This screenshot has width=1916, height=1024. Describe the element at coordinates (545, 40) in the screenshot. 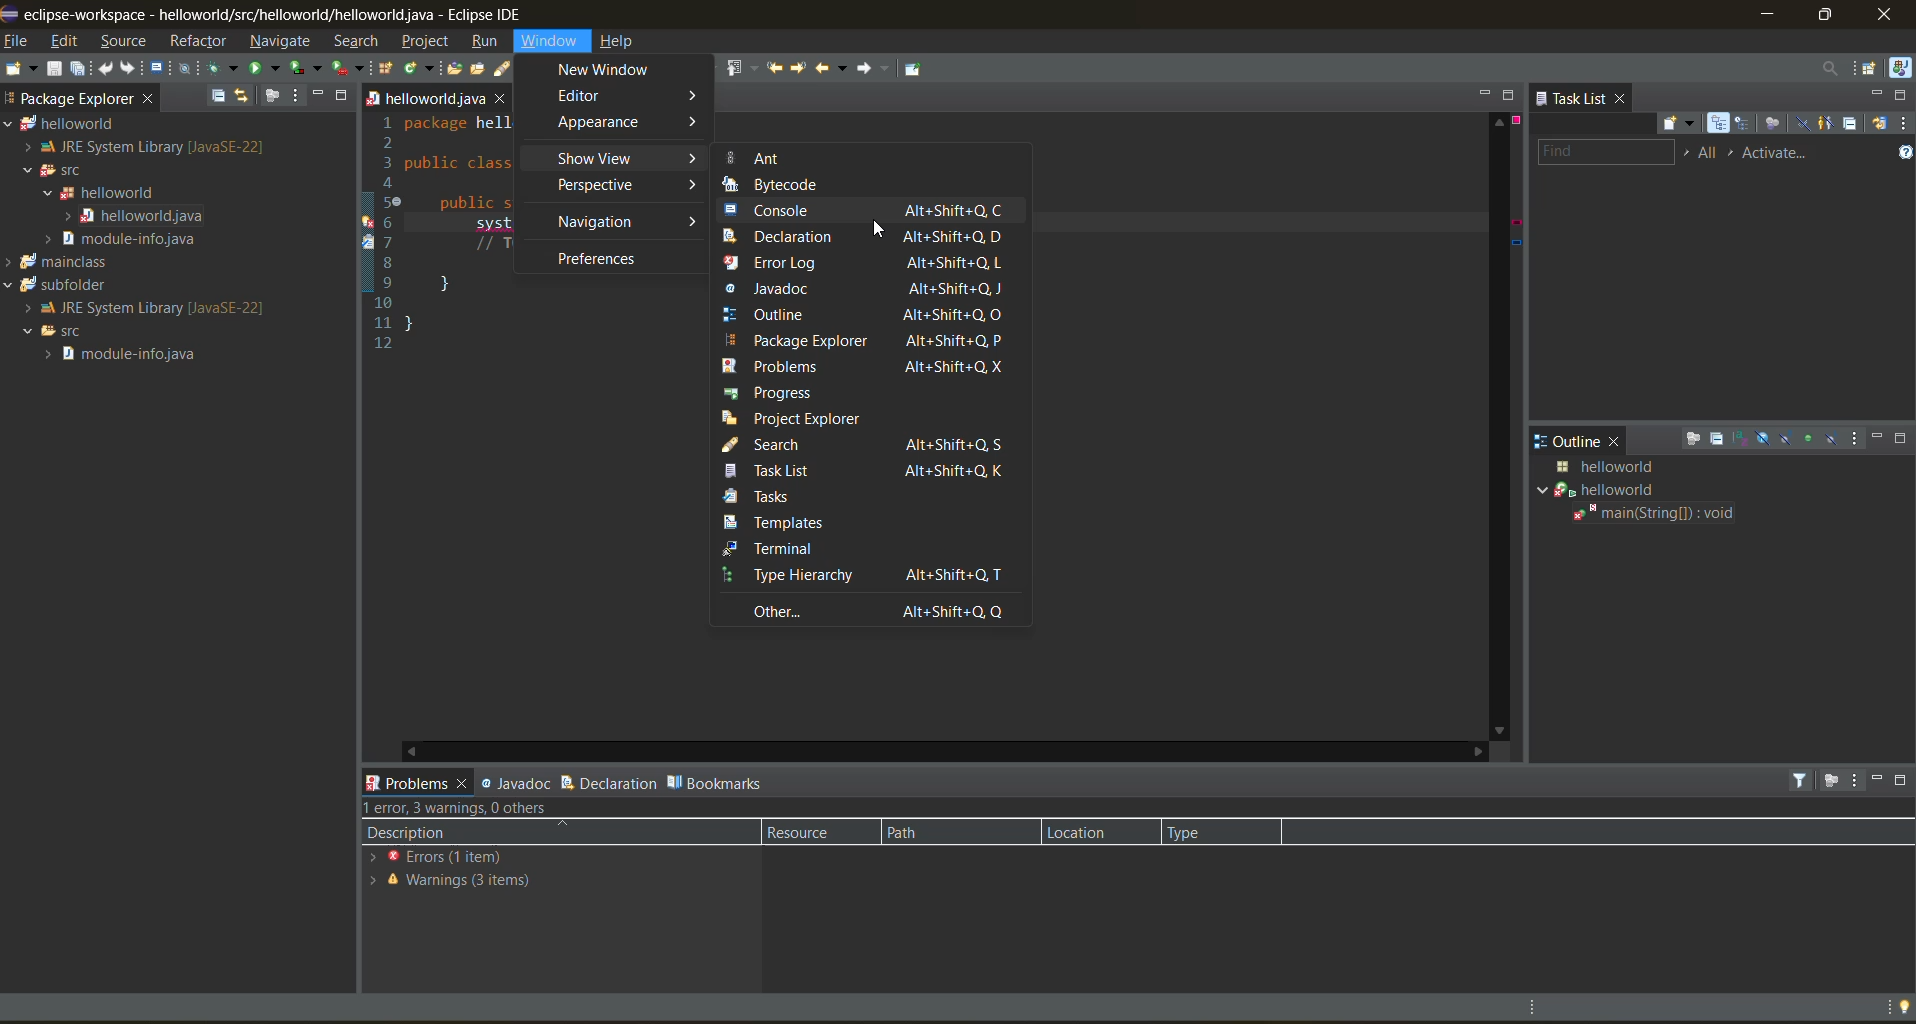

I see `window` at that location.